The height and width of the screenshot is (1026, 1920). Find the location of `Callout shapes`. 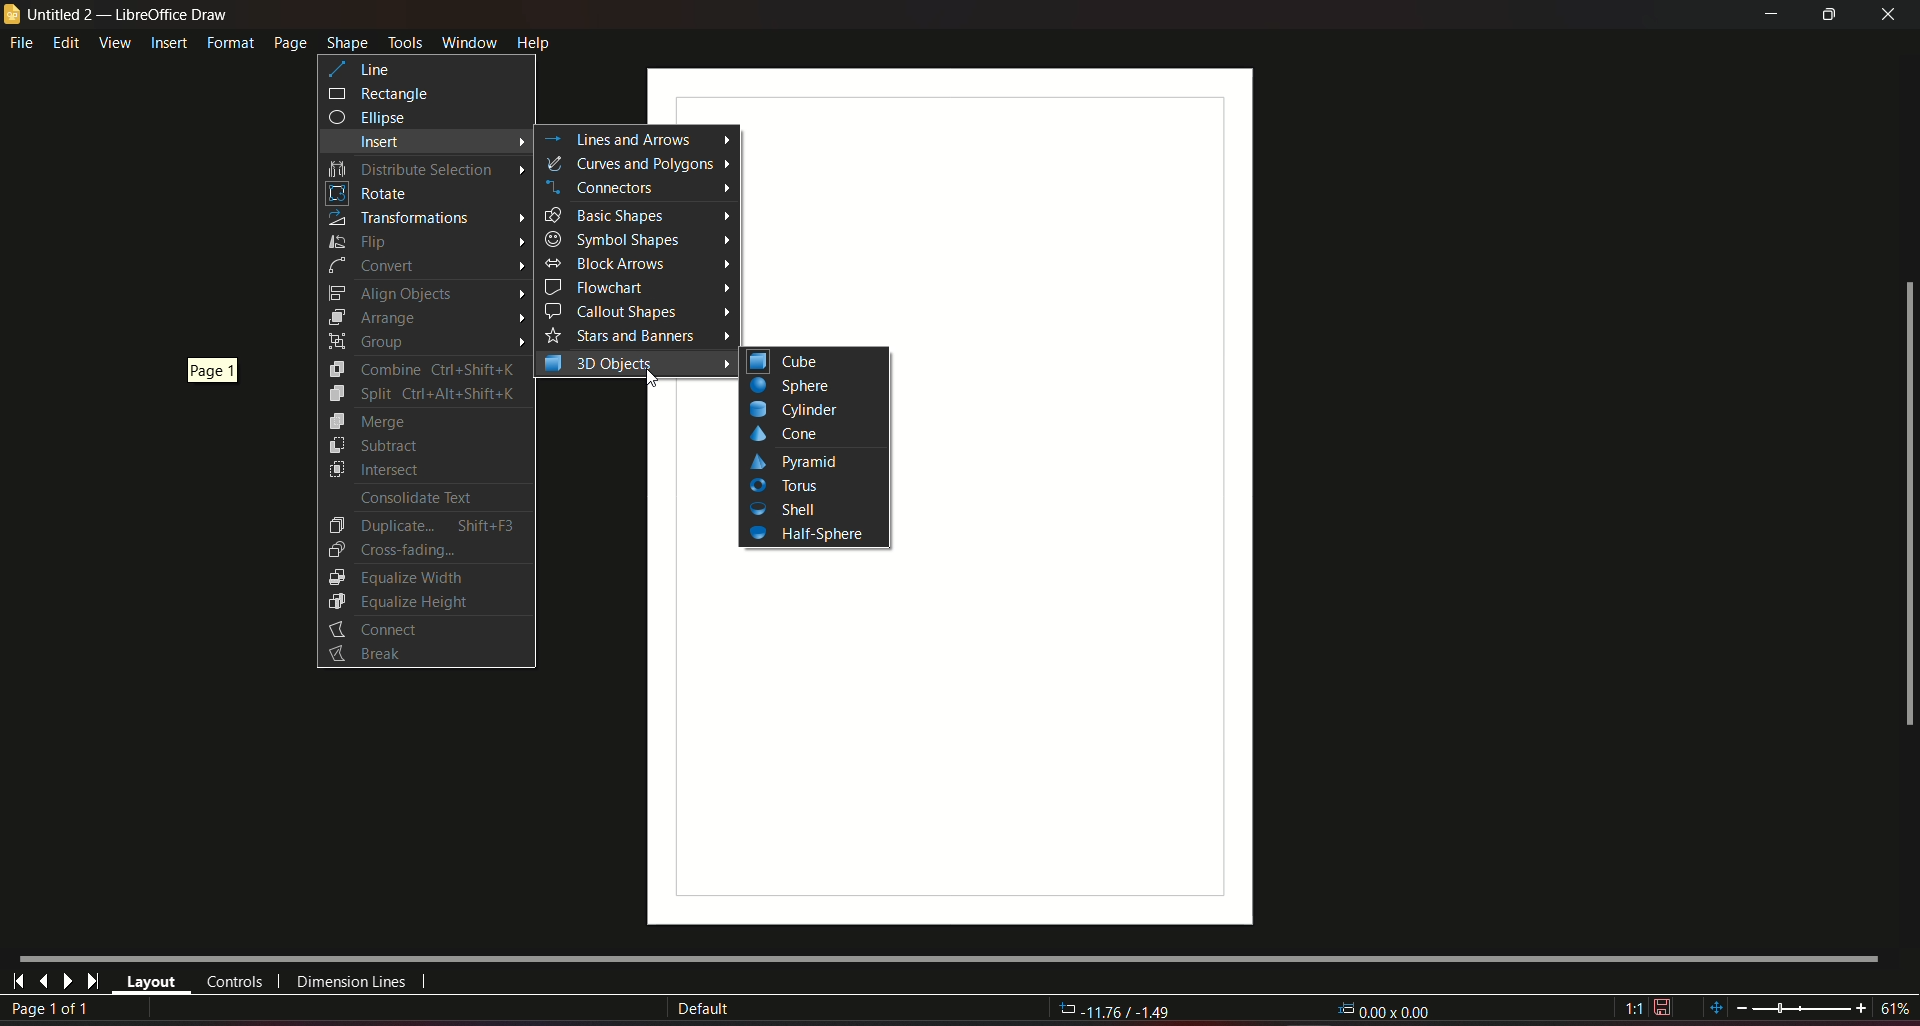

Callout shapes is located at coordinates (611, 311).